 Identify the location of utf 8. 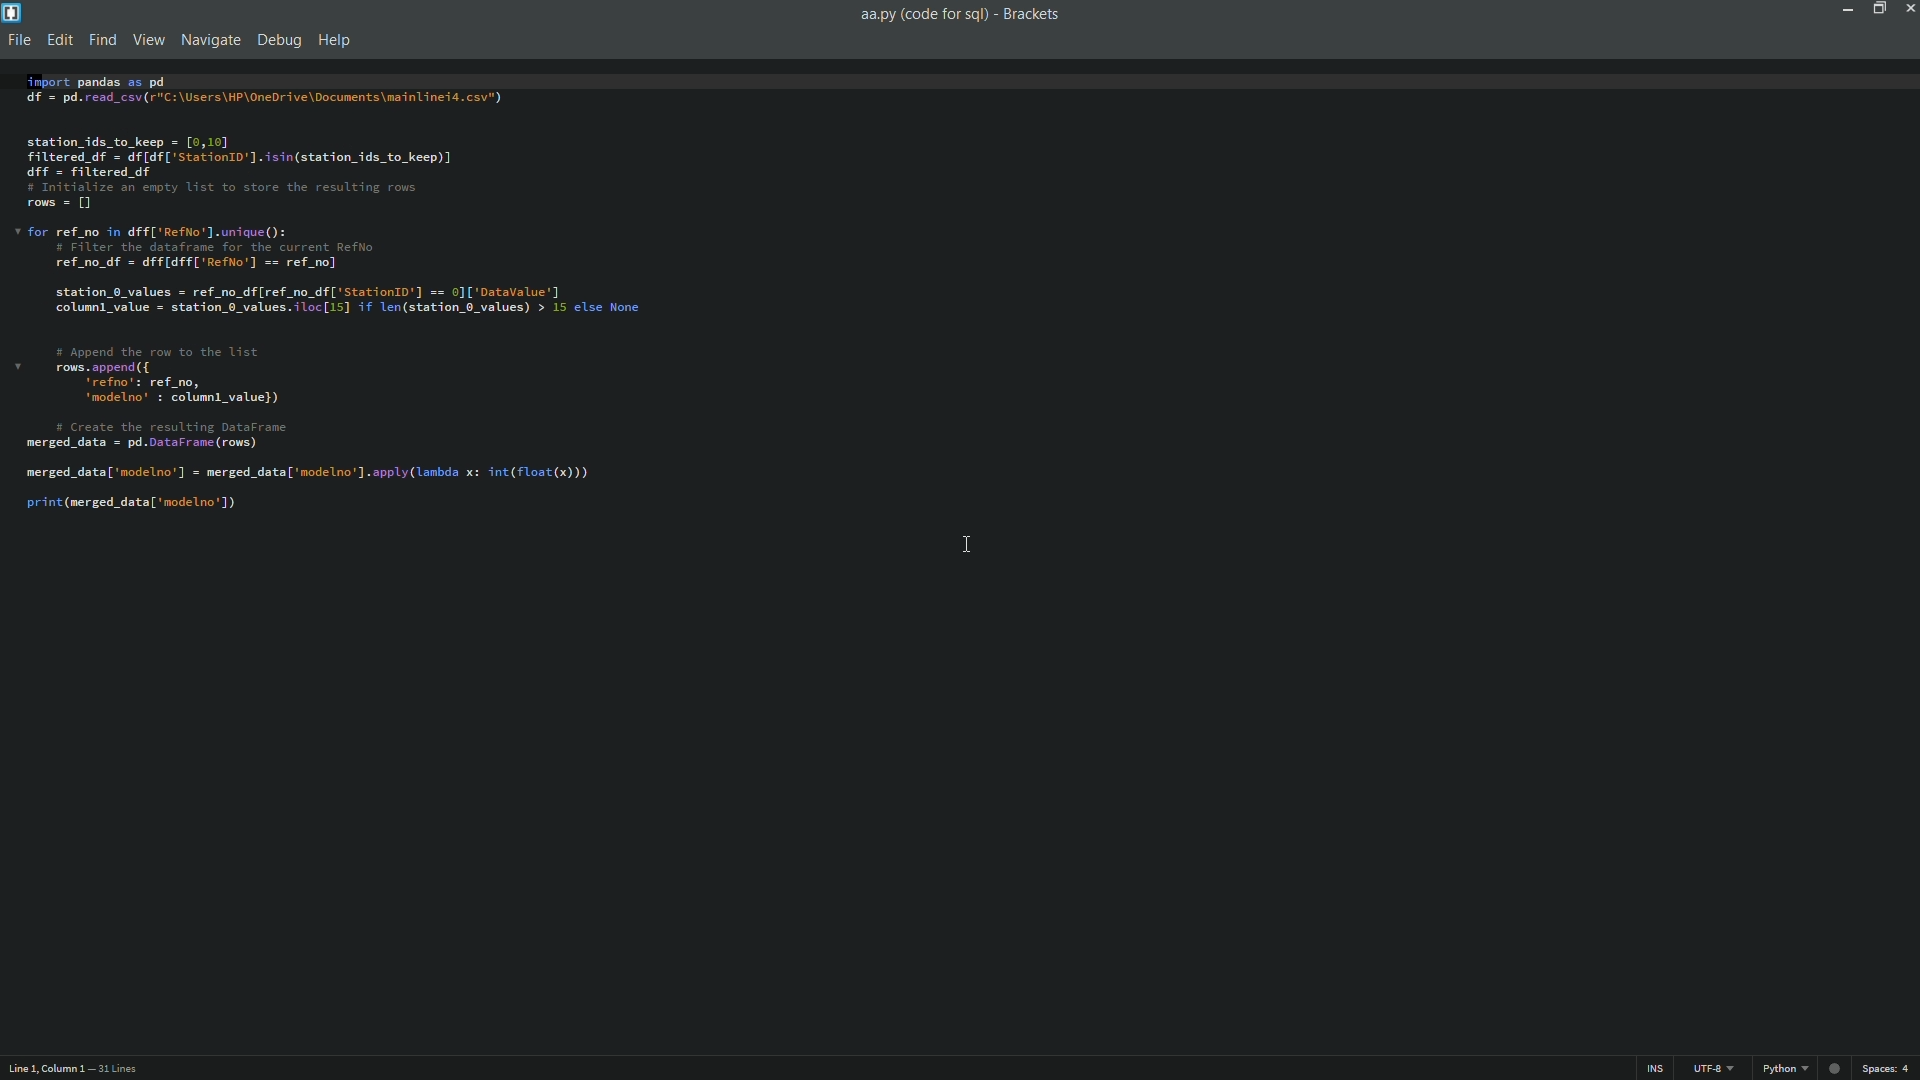
(1715, 1070).